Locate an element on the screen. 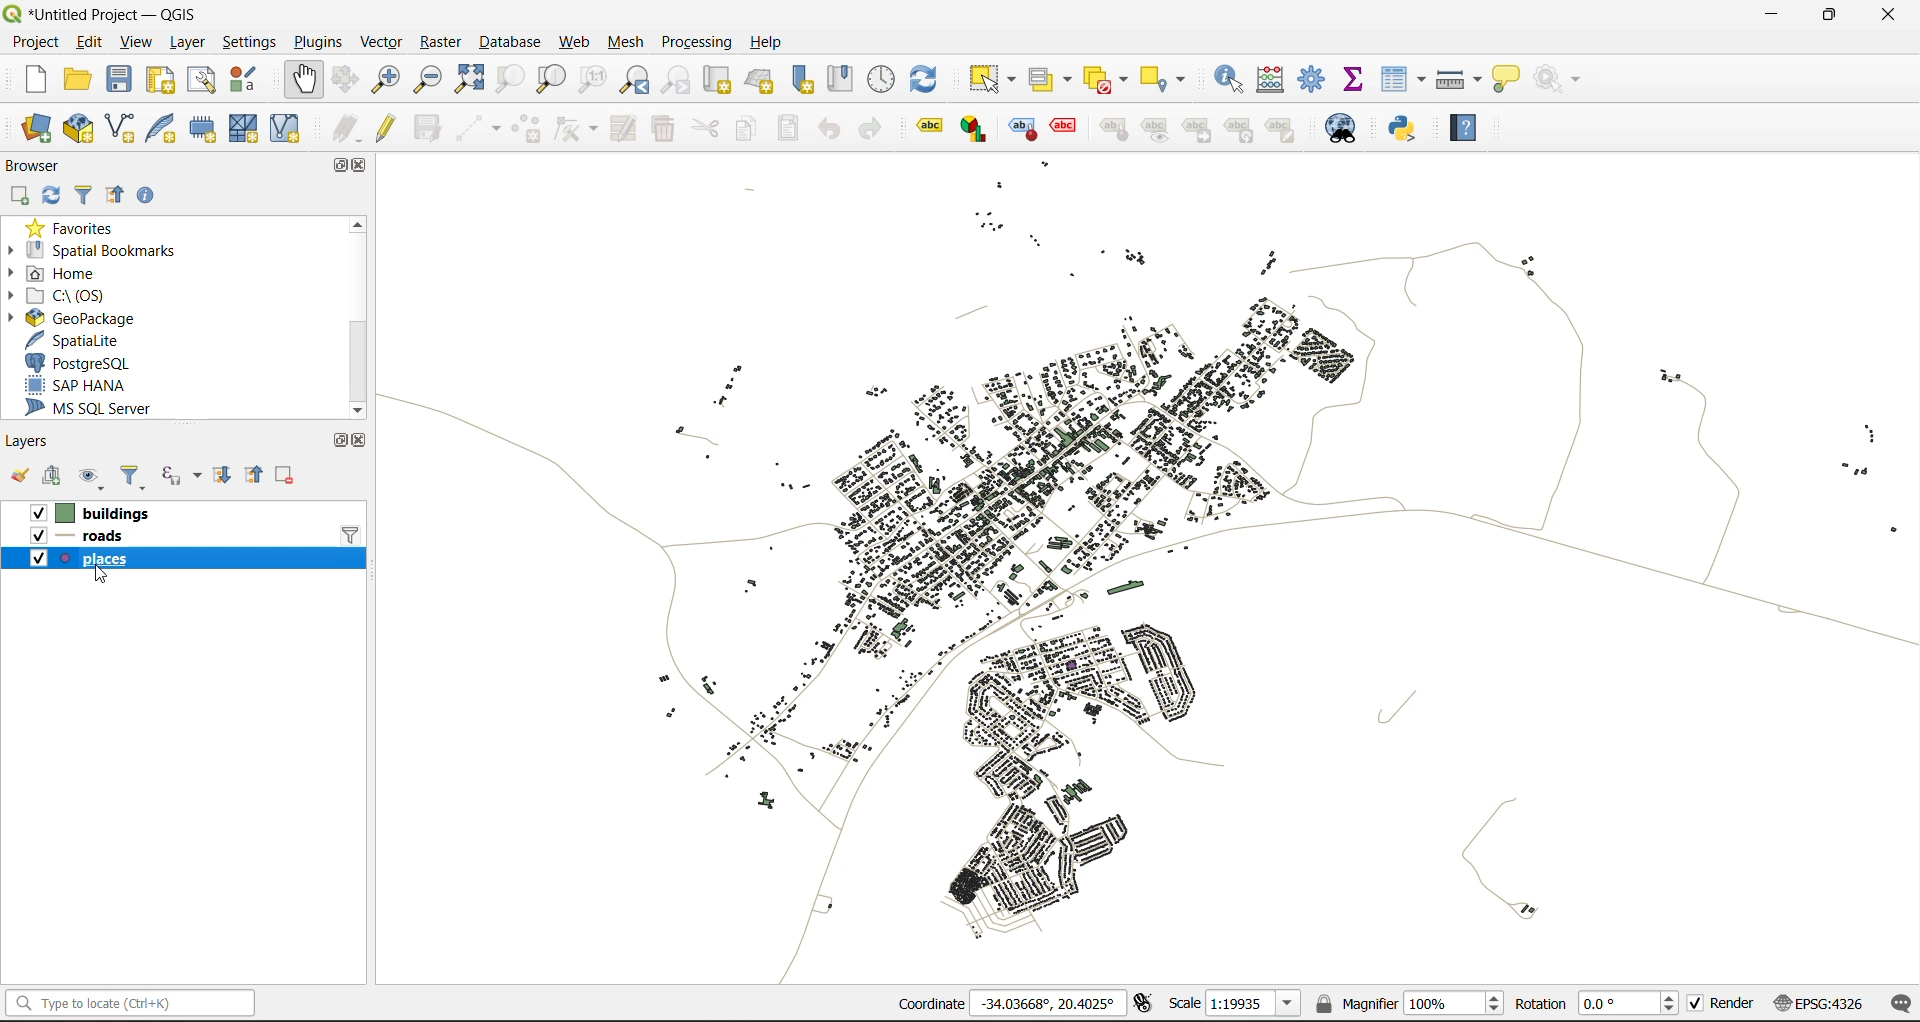 This screenshot has height=1022, width=1920. web is located at coordinates (571, 42).